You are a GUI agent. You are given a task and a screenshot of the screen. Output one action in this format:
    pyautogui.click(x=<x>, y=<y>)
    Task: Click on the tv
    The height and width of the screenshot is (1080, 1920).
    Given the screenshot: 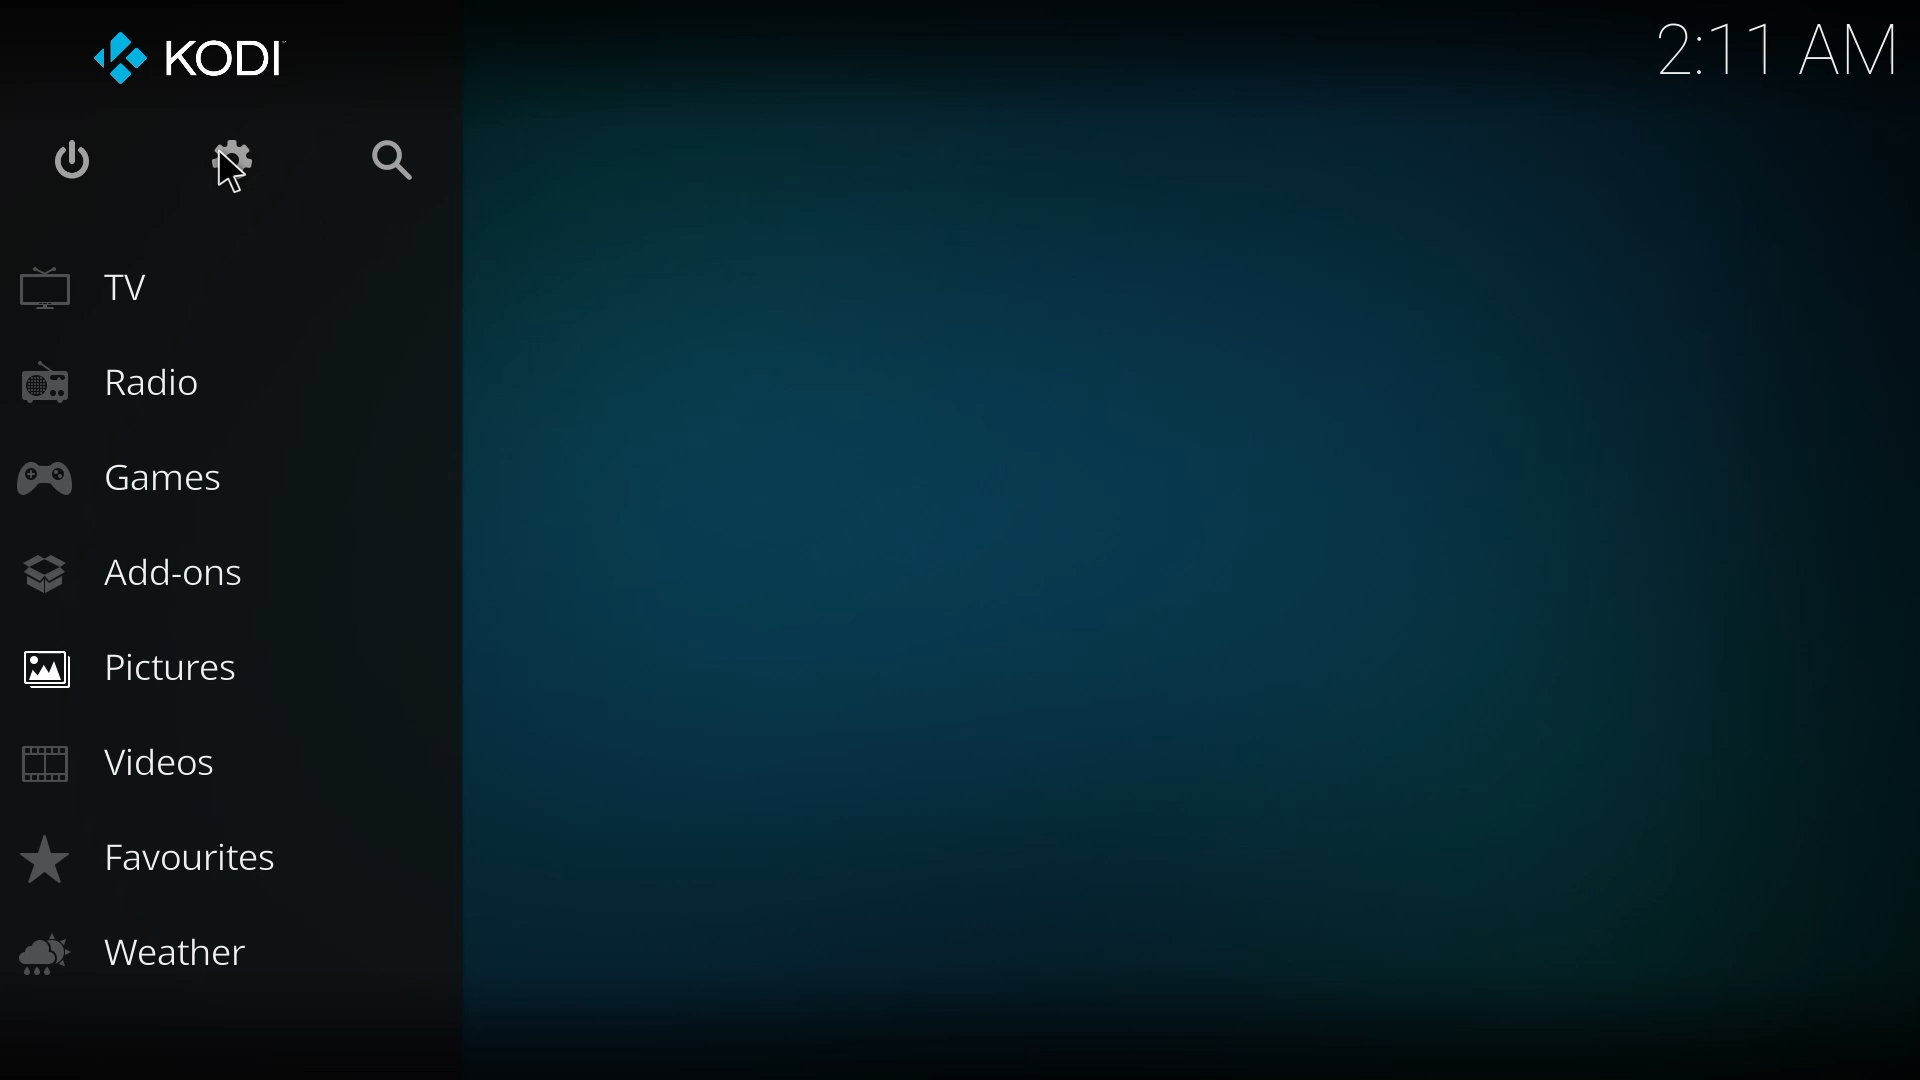 What is the action you would take?
    pyautogui.click(x=87, y=287)
    